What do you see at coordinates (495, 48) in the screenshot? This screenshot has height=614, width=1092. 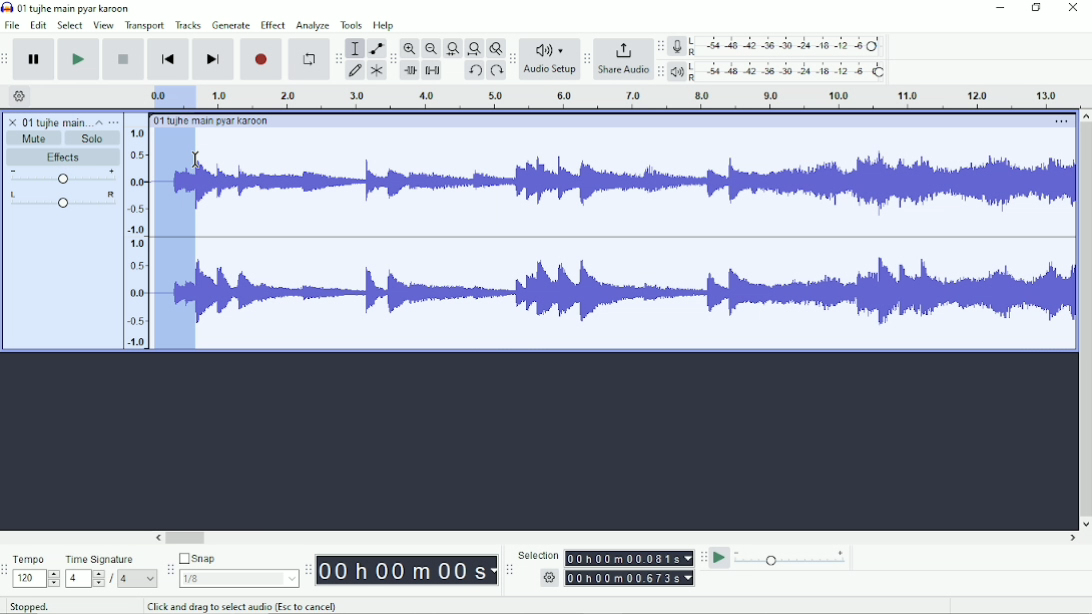 I see `Zoom toggle` at bounding box center [495, 48].